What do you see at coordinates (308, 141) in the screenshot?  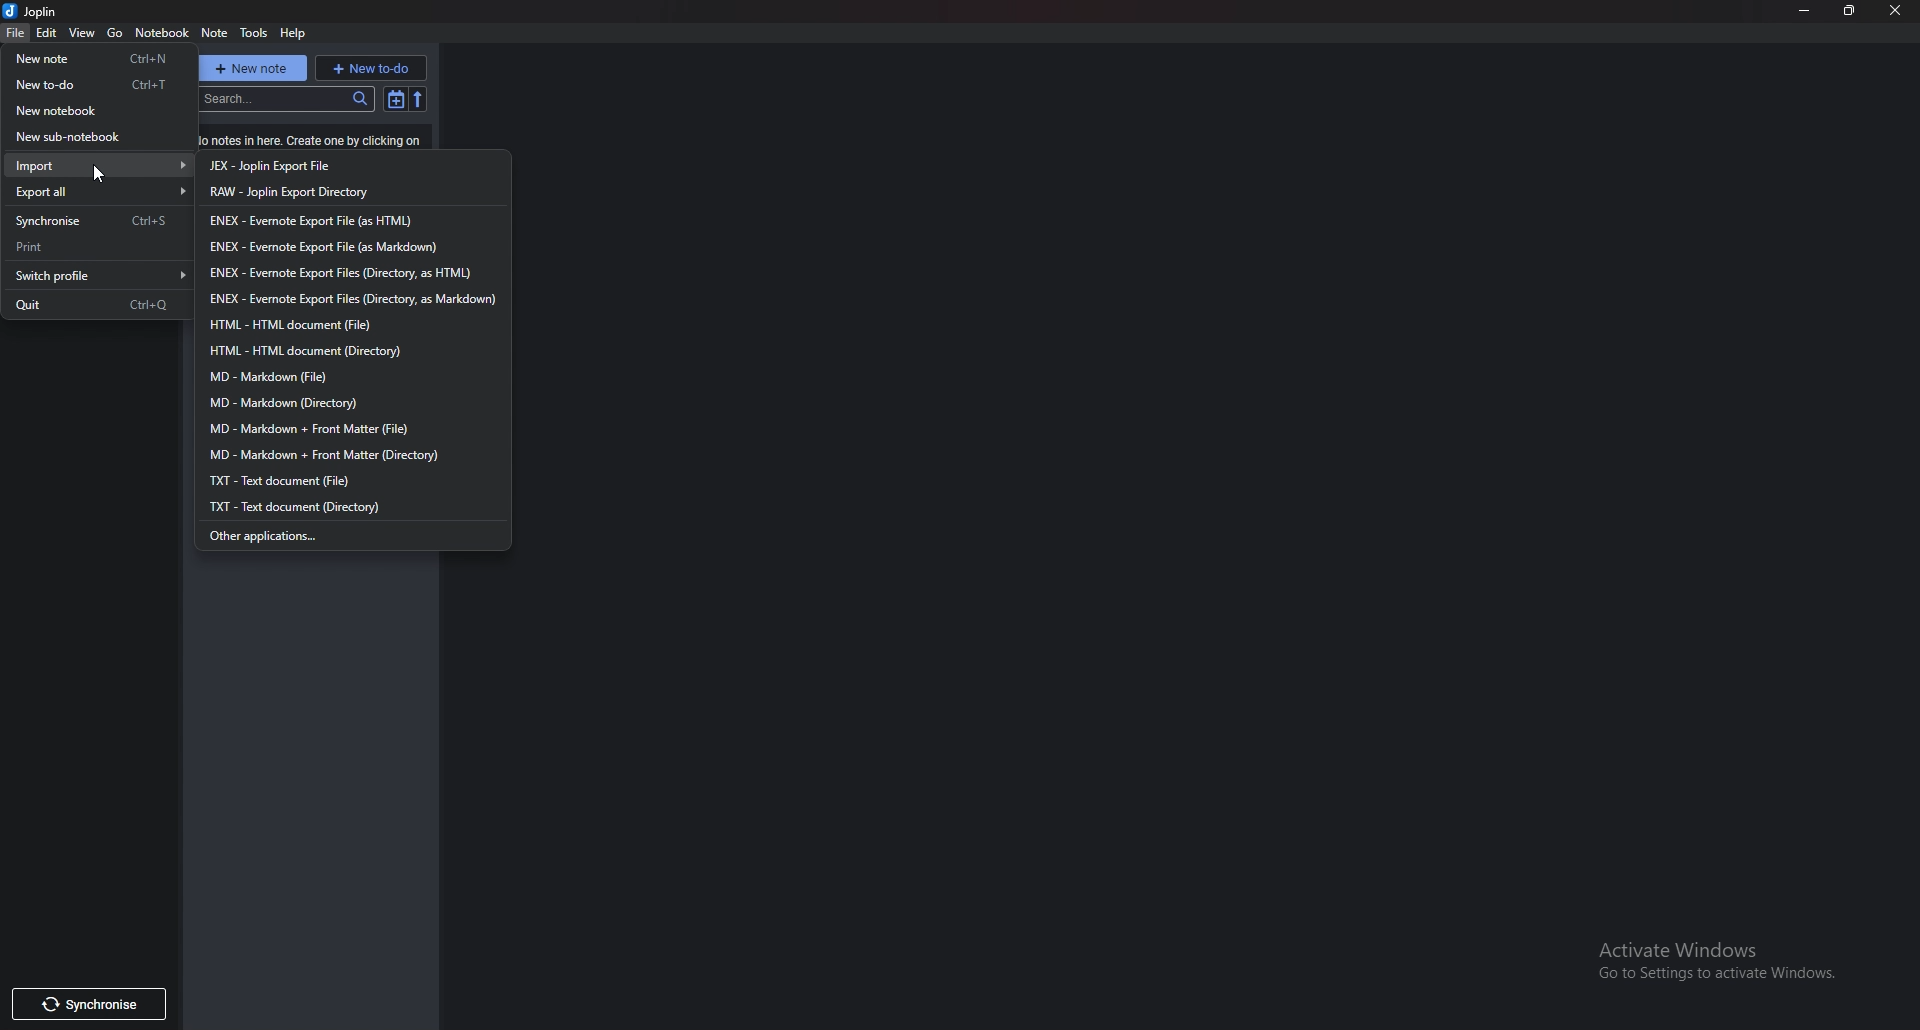 I see `Info` at bounding box center [308, 141].